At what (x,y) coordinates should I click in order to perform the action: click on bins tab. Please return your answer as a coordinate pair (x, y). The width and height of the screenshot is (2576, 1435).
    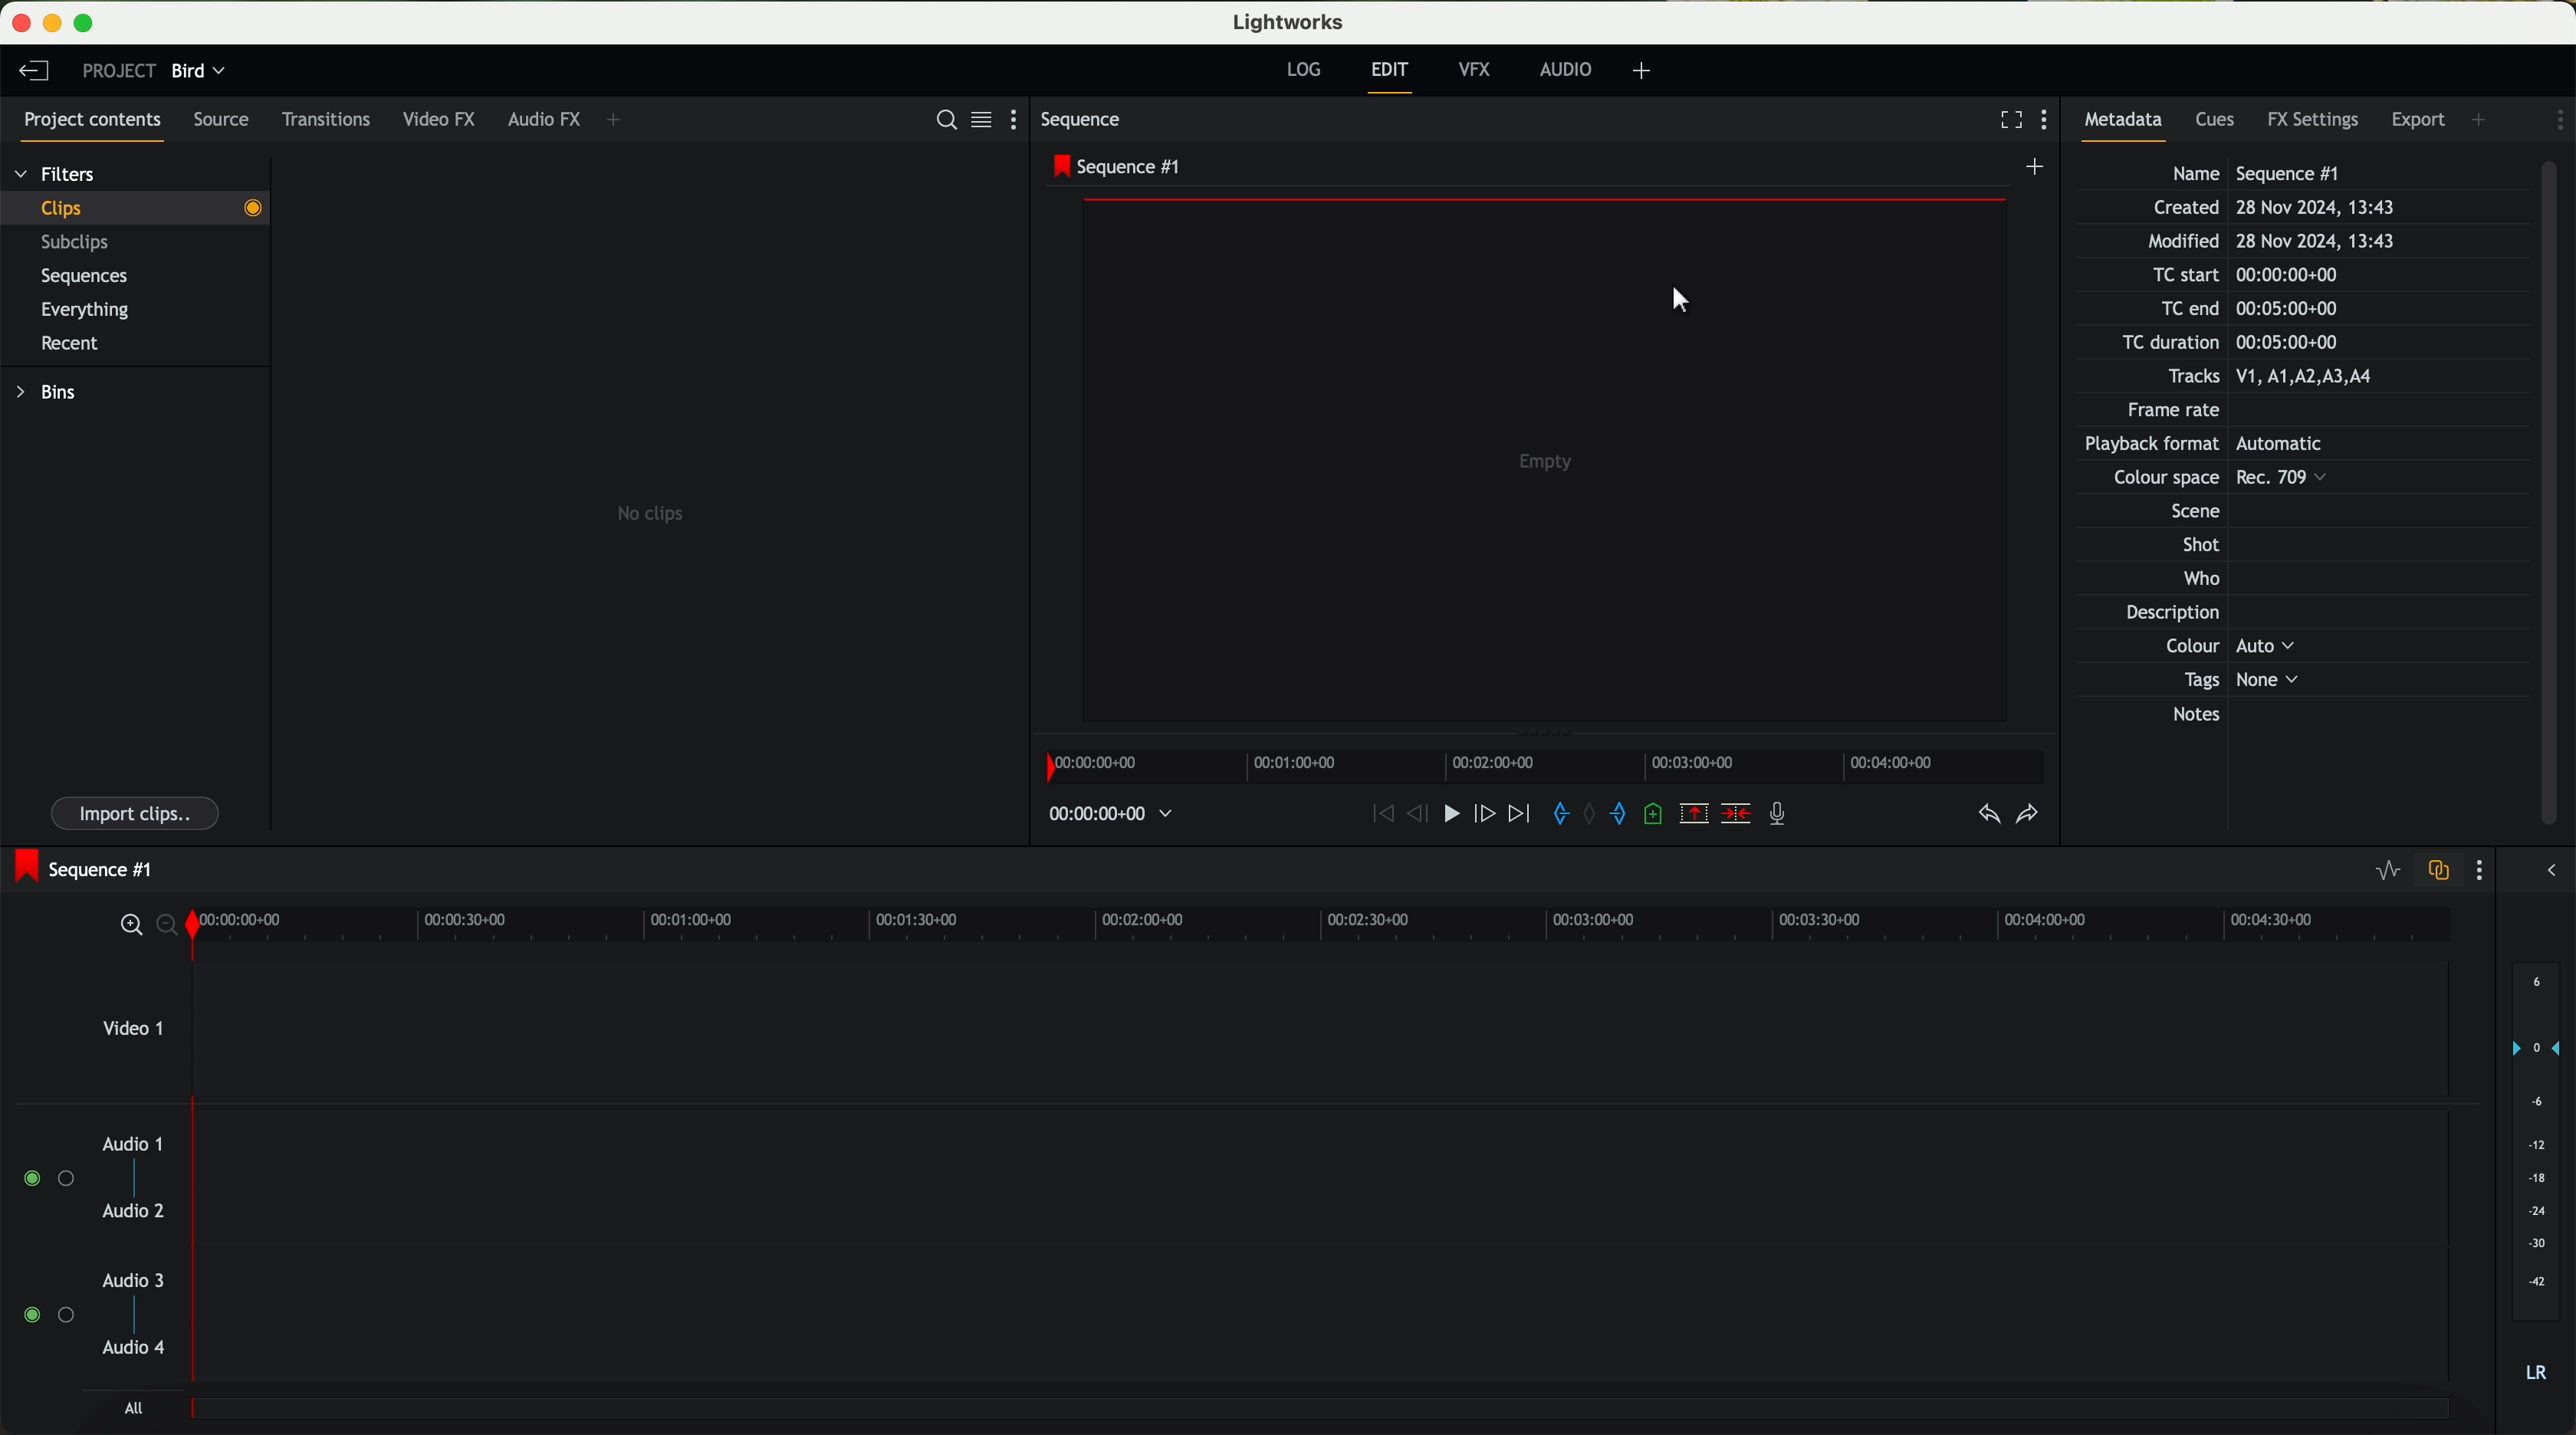
    Looking at the image, I should click on (47, 392).